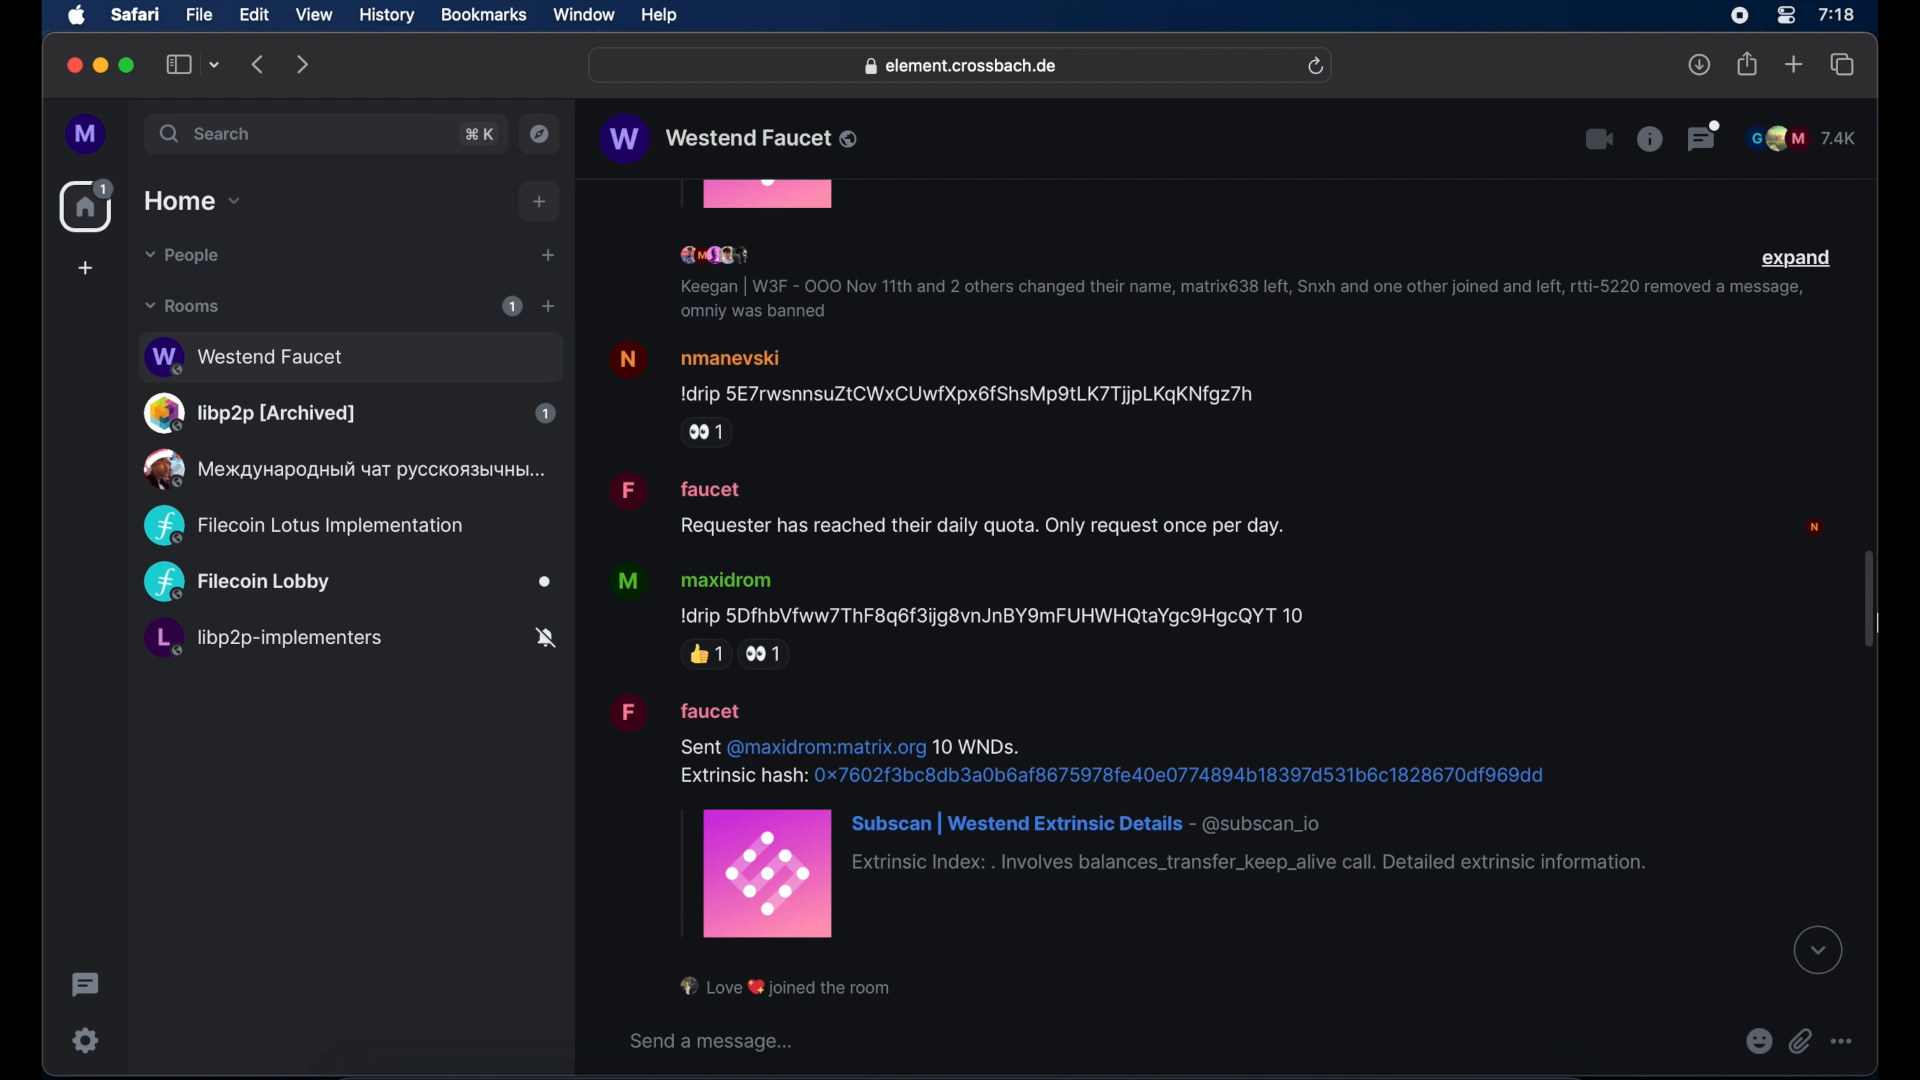 The width and height of the screenshot is (1920, 1080). What do you see at coordinates (949, 505) in the screenshot?
I see `message` at bounding box center [949, 505].